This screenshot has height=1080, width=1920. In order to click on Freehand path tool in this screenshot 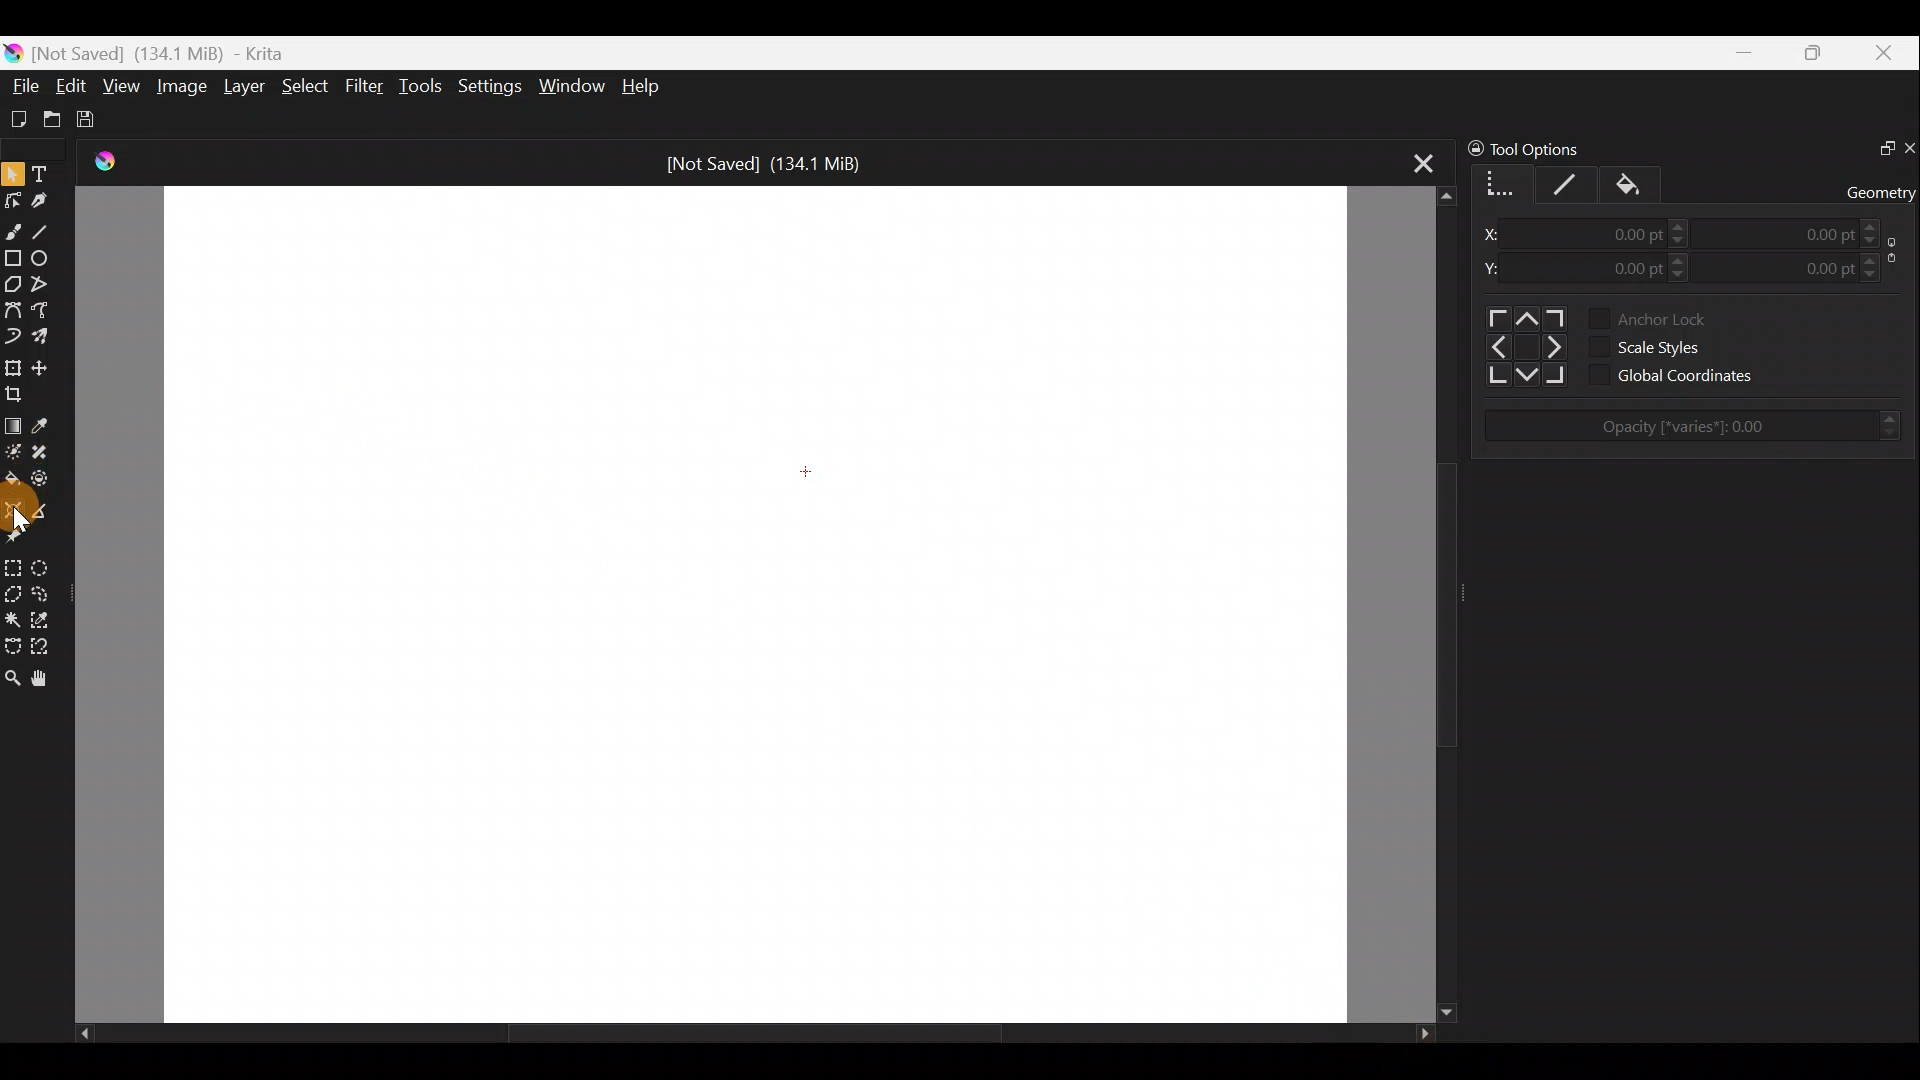, I will do `click(41, 311)`.